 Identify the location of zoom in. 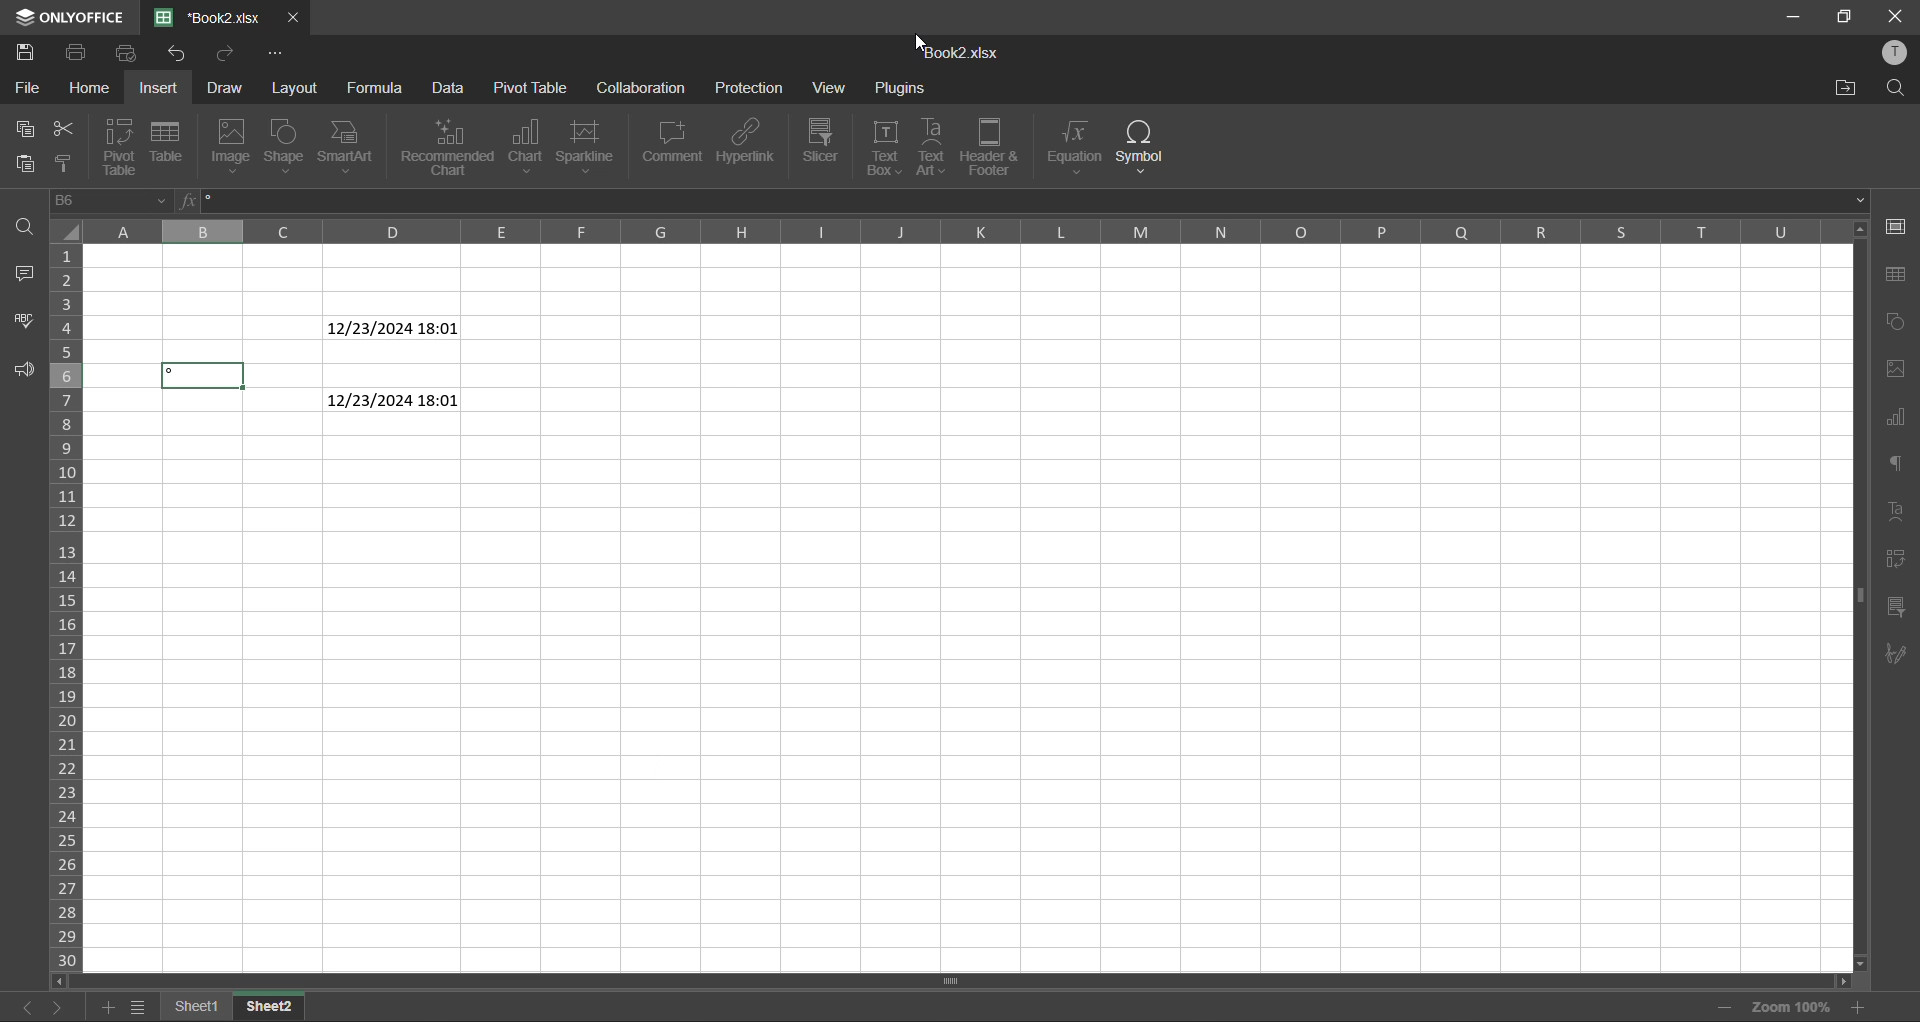
(1853, 1007).